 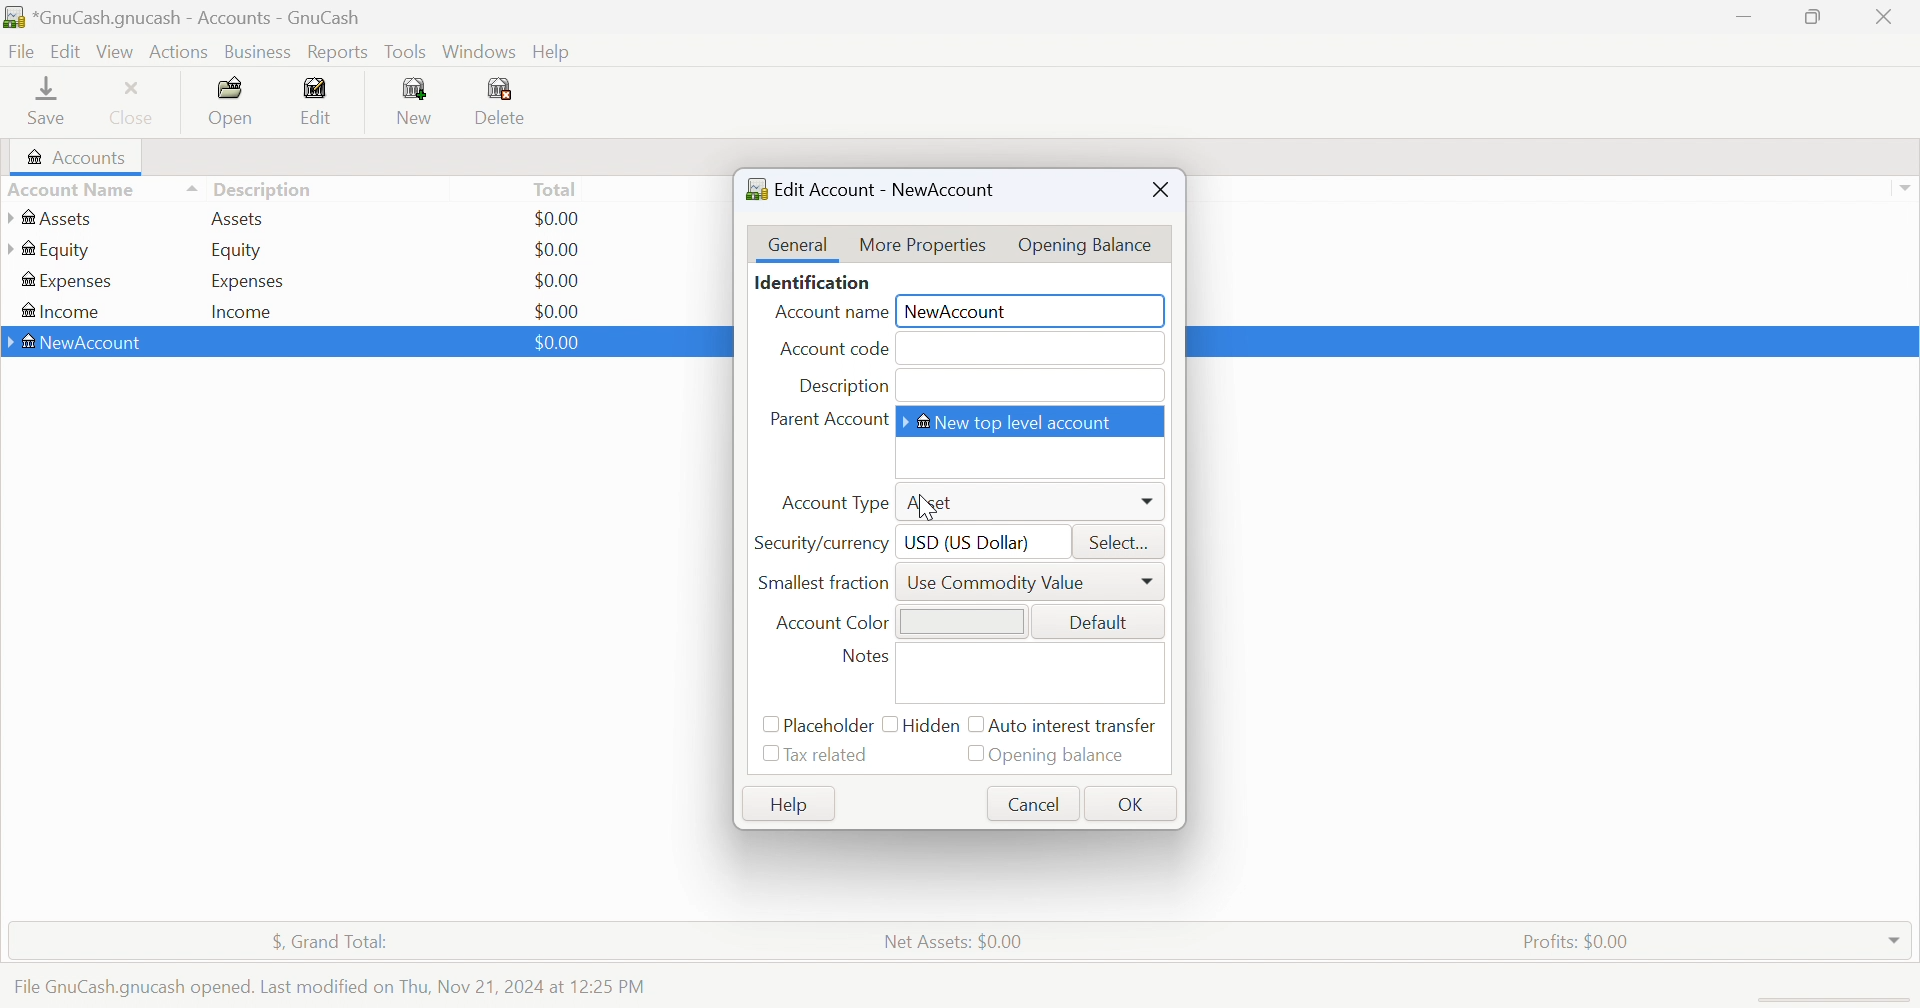 I want to click on Total, so click(x=557, y=188).